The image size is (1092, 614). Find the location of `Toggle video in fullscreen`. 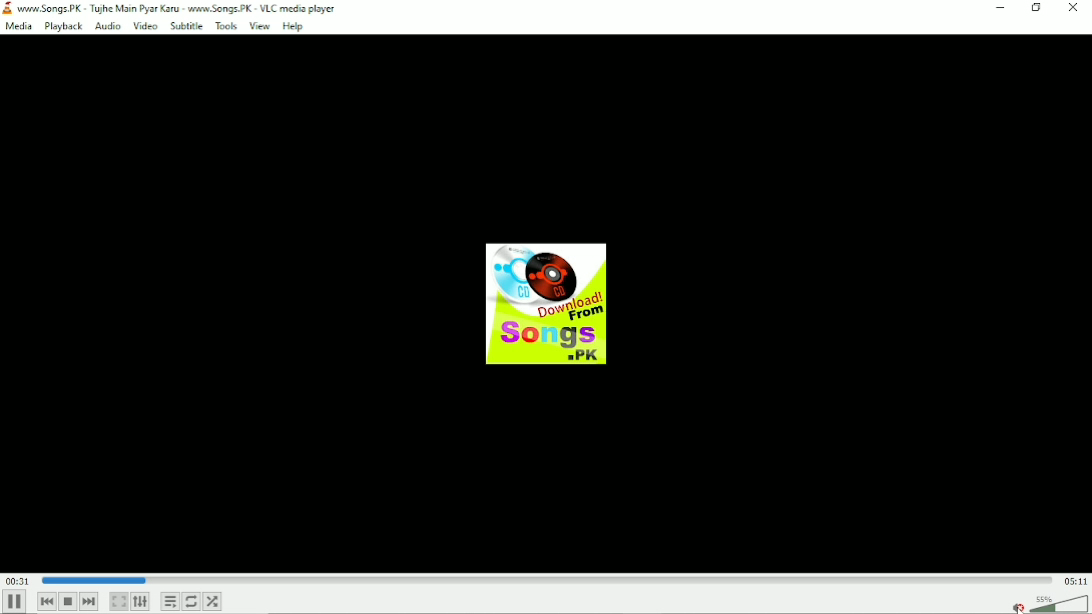

Toggle video in fullscreen is located at coordinates (118, 602).